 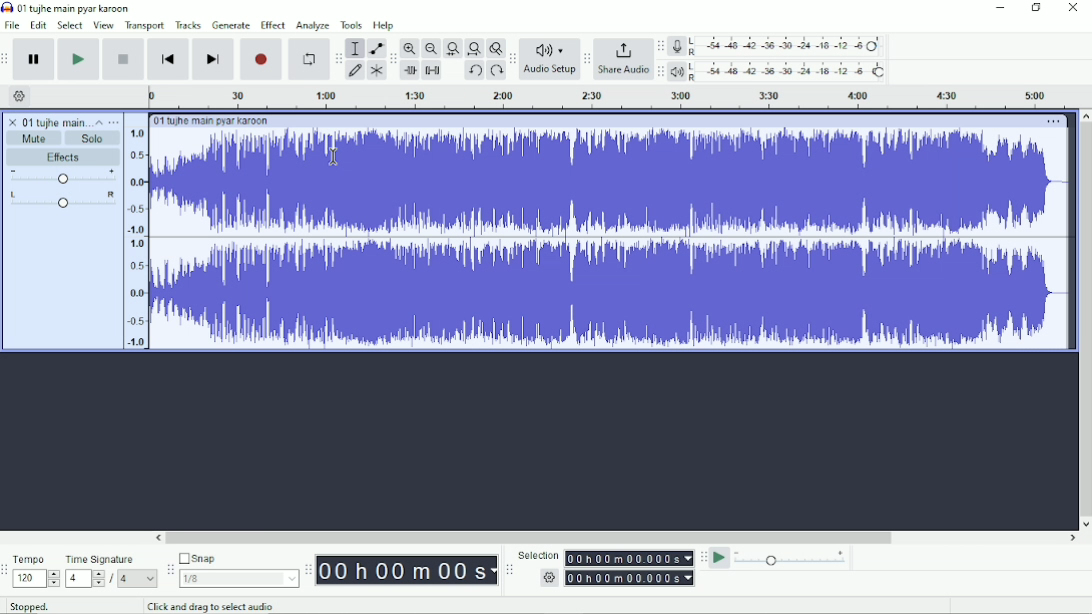 What do you see at coordinates (703, 558) in the screenshot?
I see `Audacity play-at-speed` at bounding box center [703, 558].